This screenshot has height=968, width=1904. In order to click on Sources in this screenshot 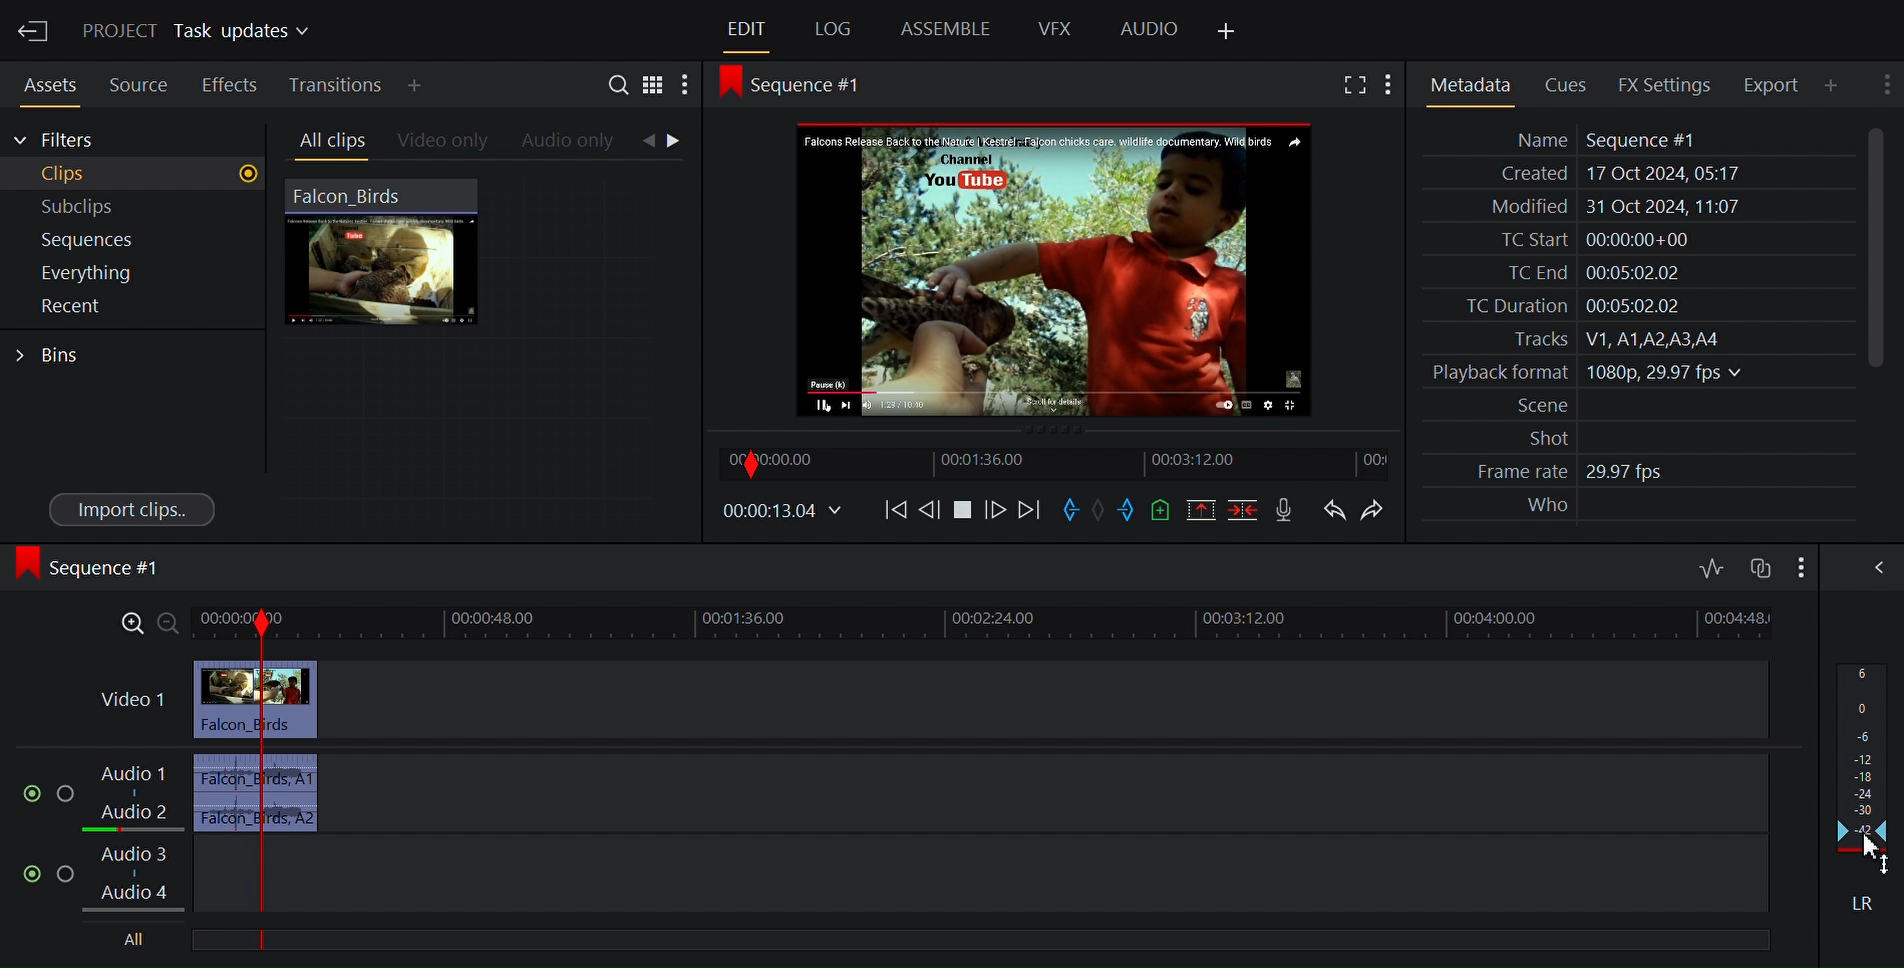, I will do `click(135, 86)`.